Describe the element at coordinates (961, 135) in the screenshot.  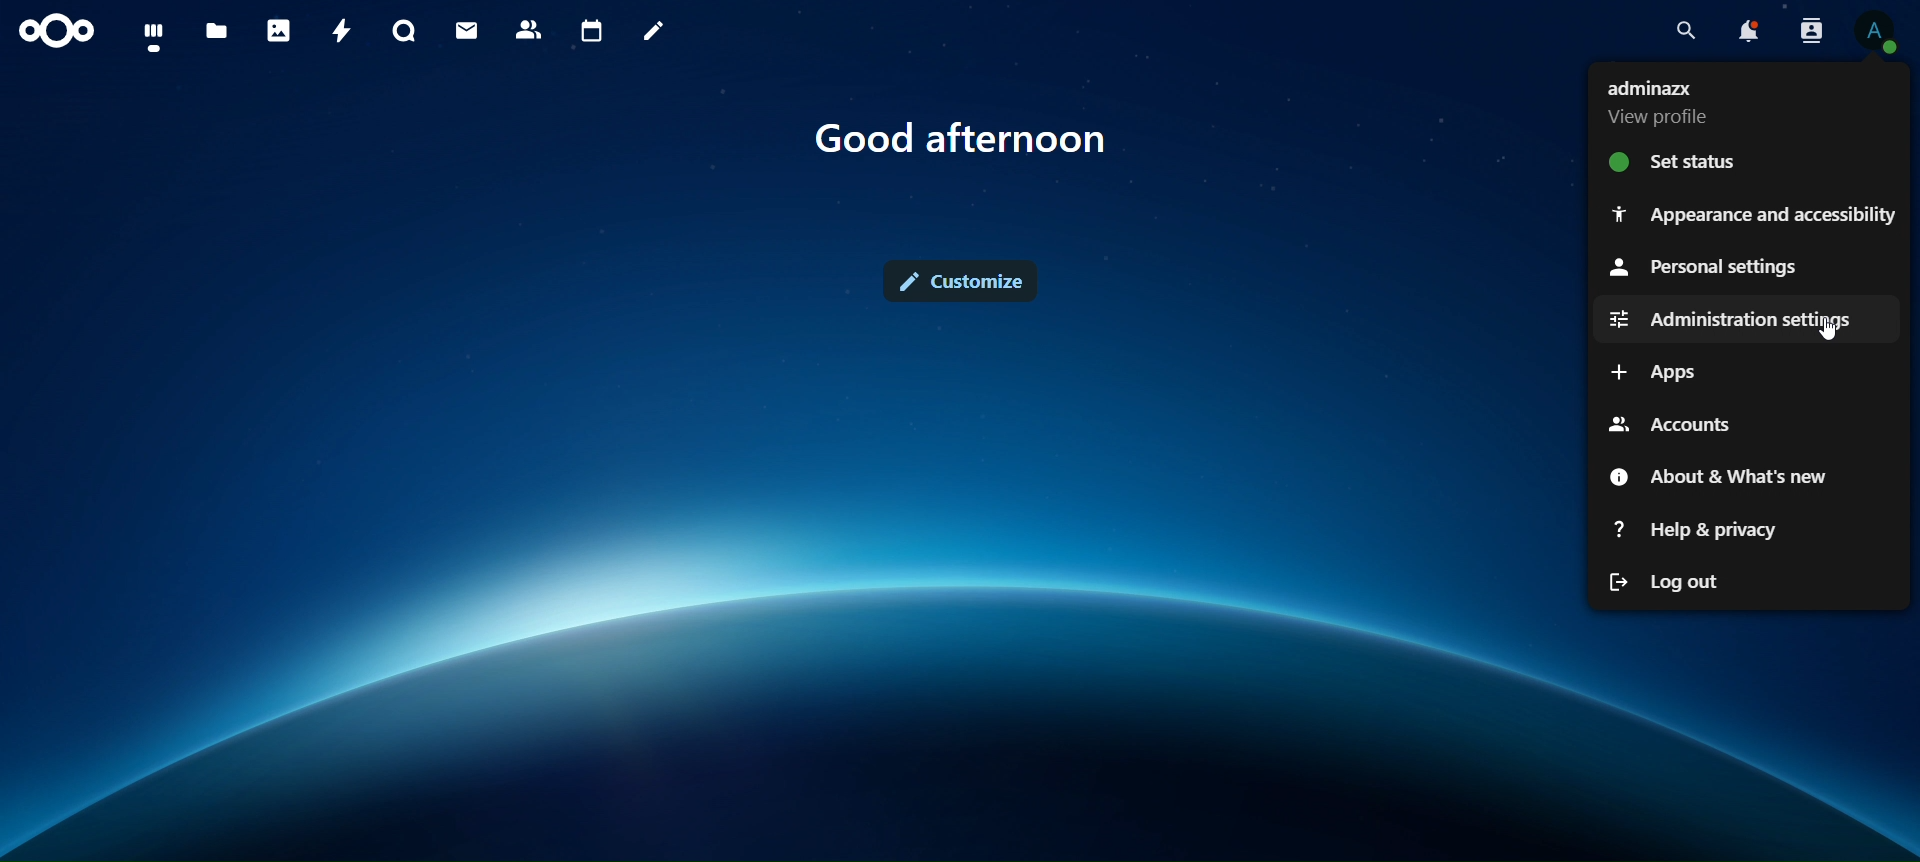
I see `text` at that location.